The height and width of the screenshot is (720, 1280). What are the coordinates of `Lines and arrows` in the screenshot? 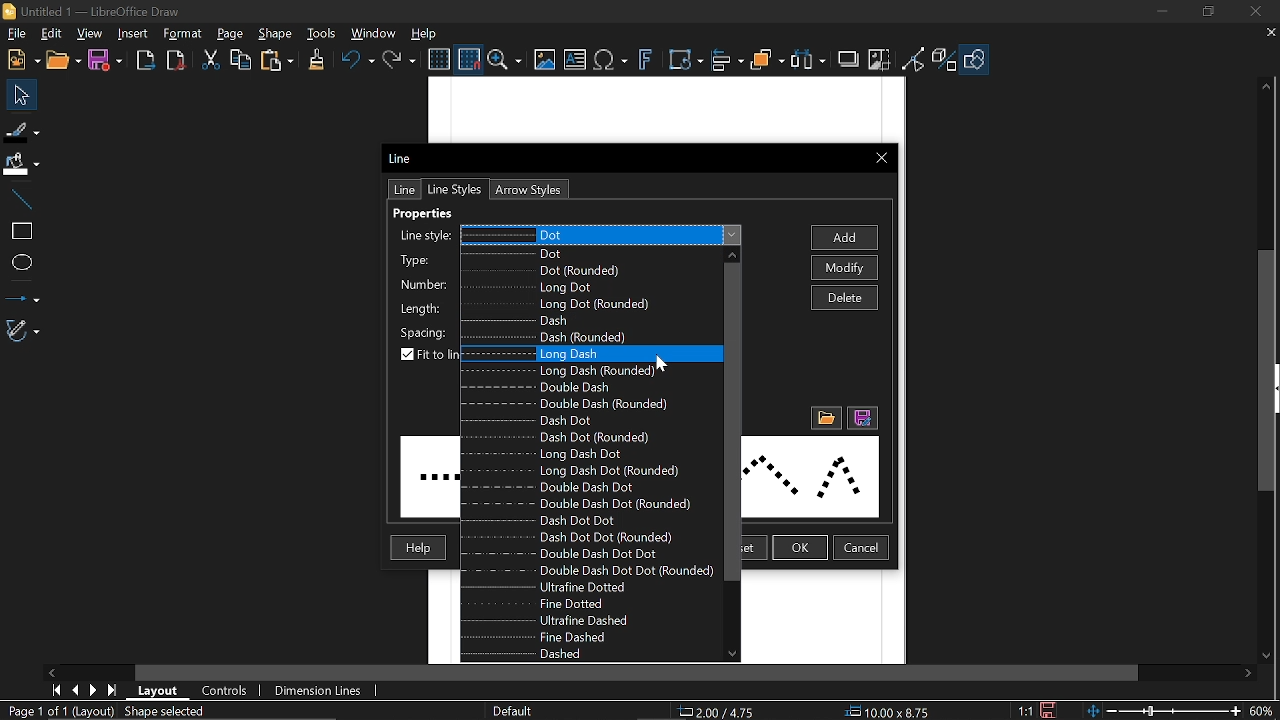 It's located at (23, 294).